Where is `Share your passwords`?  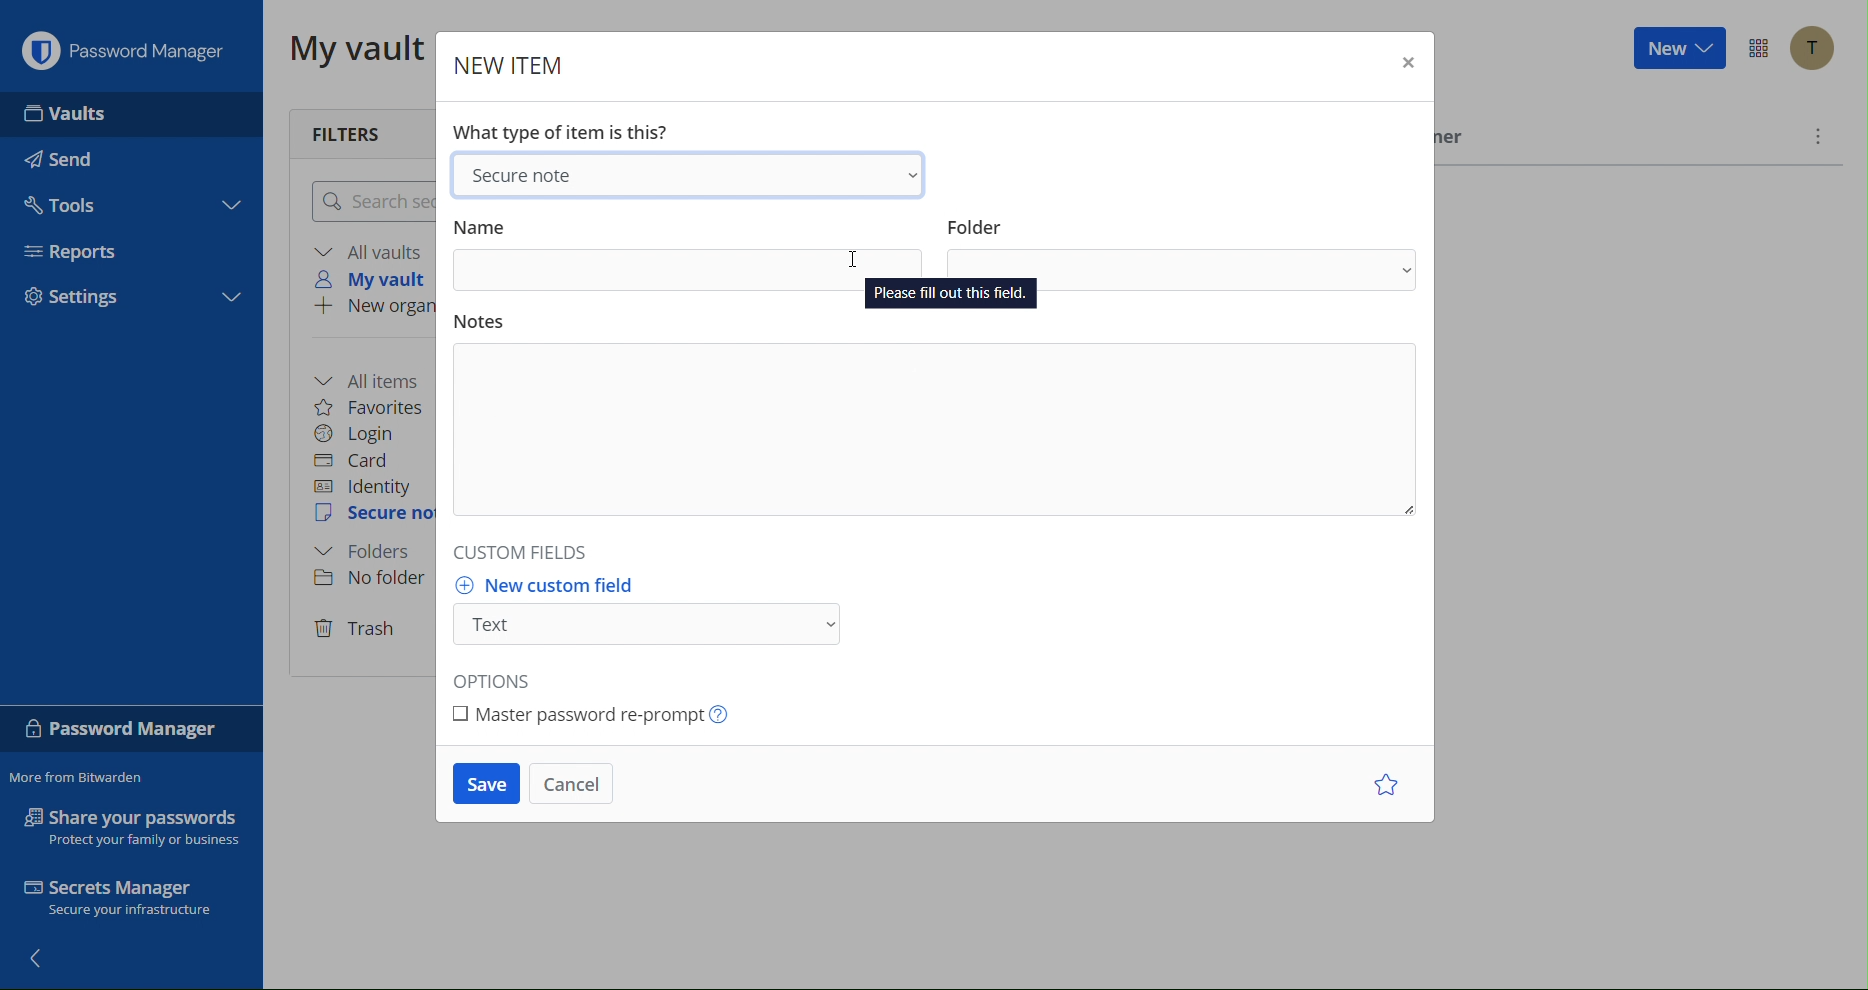
Share your passwords is located at coordinates (131, 826).